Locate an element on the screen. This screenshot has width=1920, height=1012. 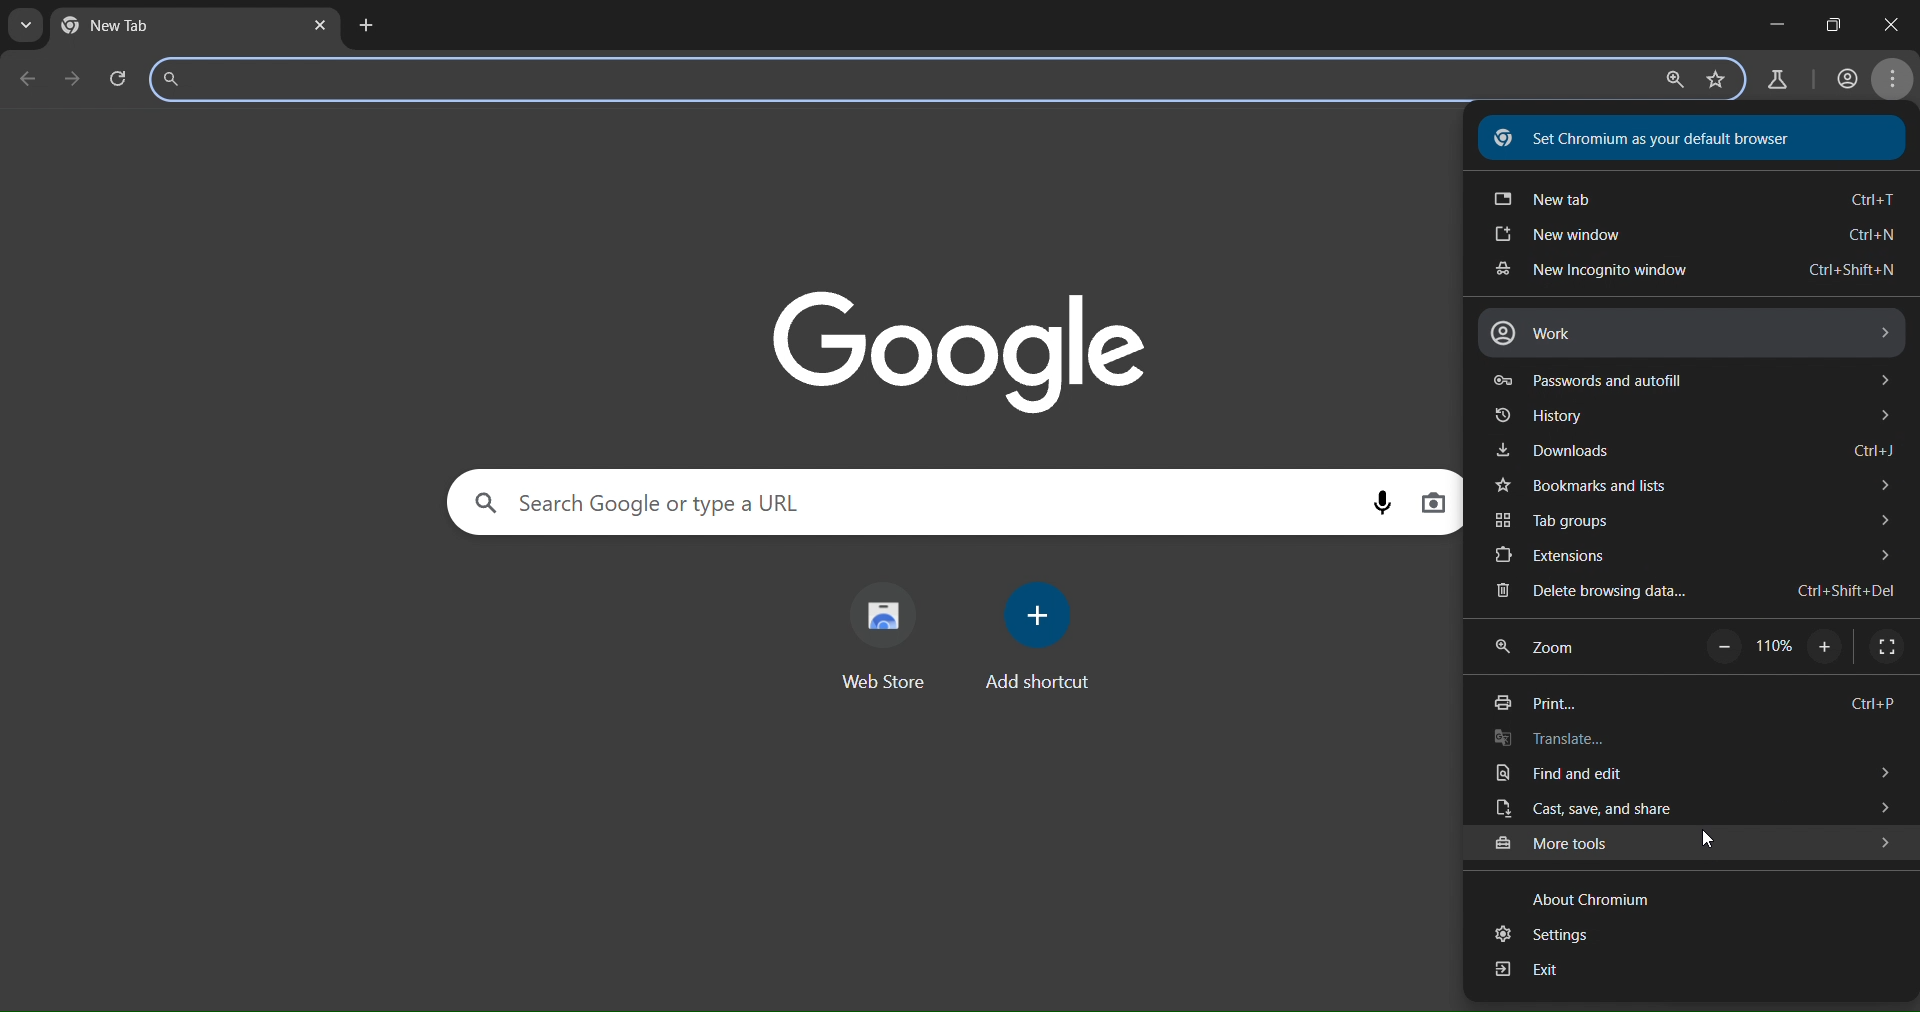
passwords and autofill is located at coordinates (1690, 380).